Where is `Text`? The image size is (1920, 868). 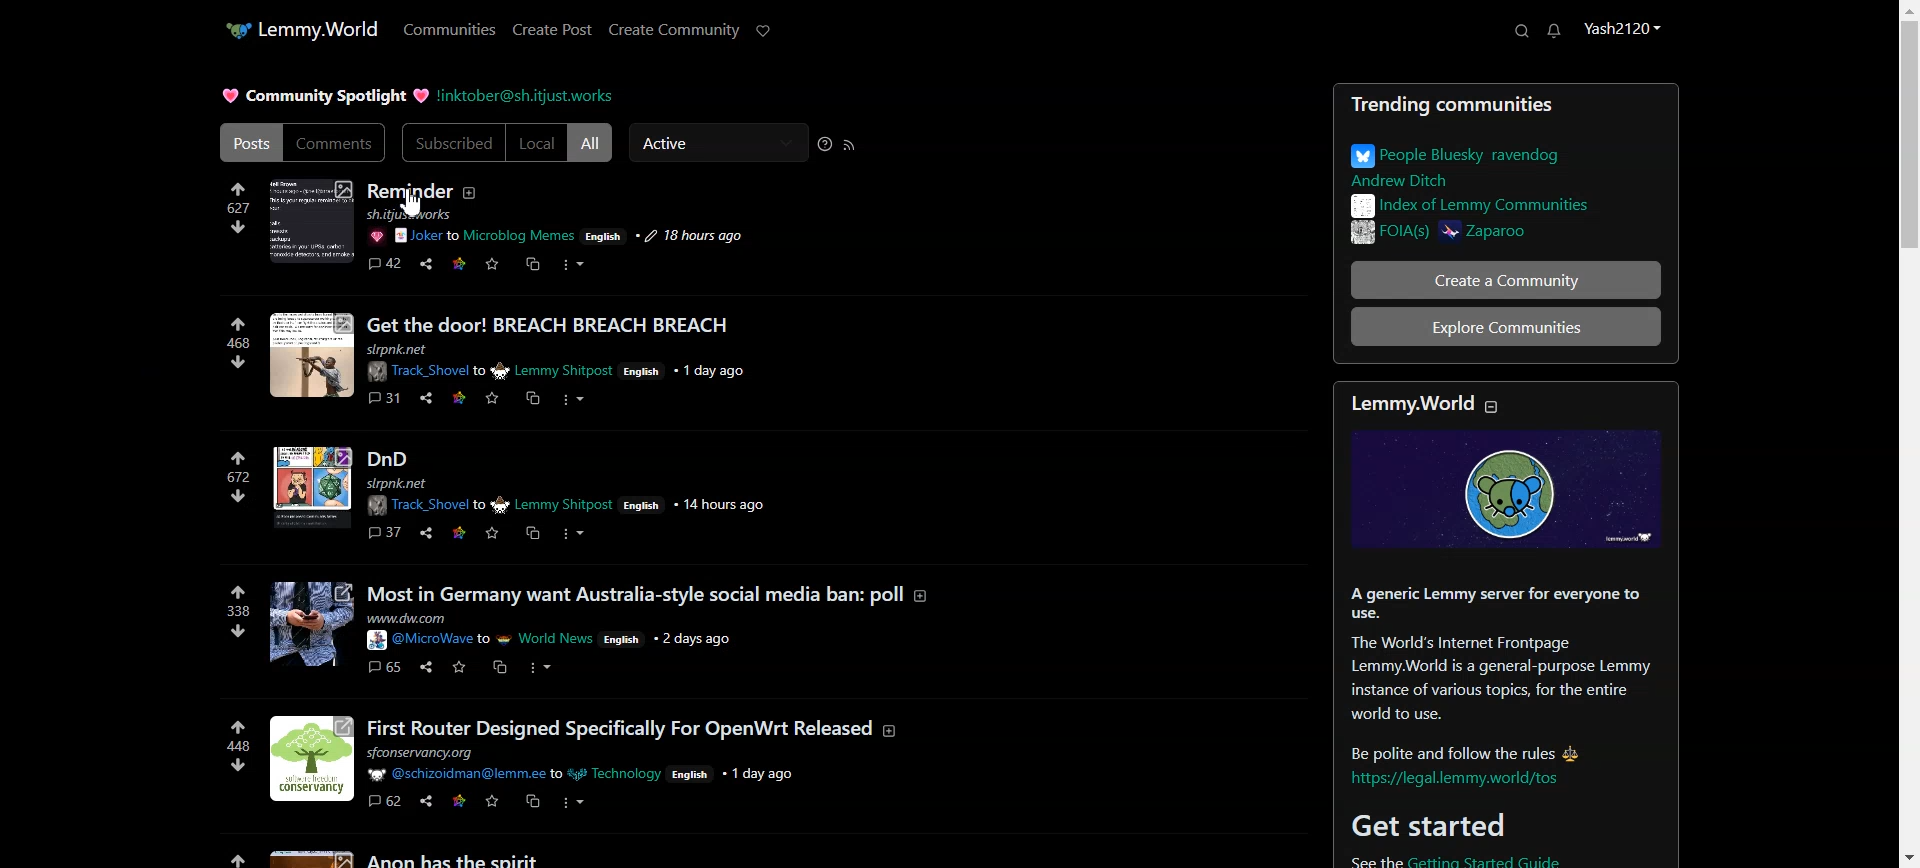
Text is located at coordinates (1505, 626).